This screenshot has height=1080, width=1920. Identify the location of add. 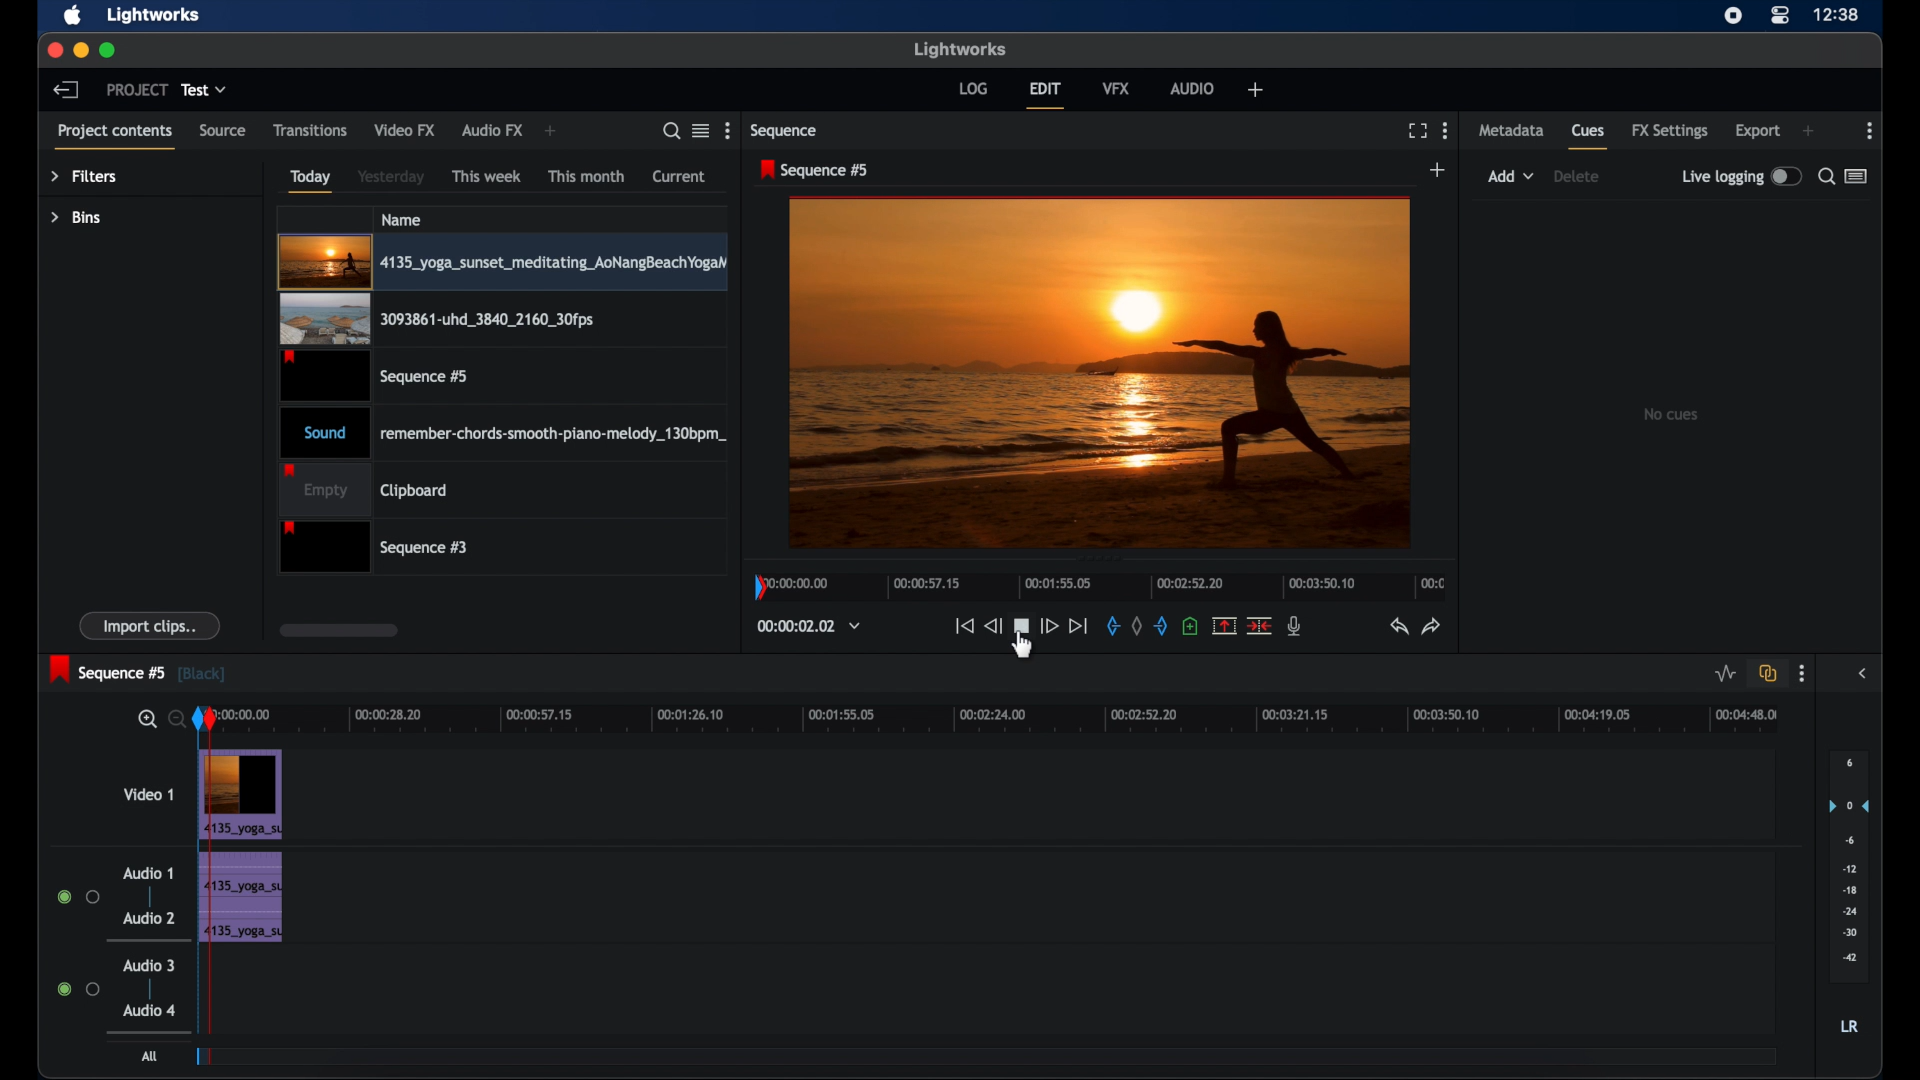
(1808, 131).